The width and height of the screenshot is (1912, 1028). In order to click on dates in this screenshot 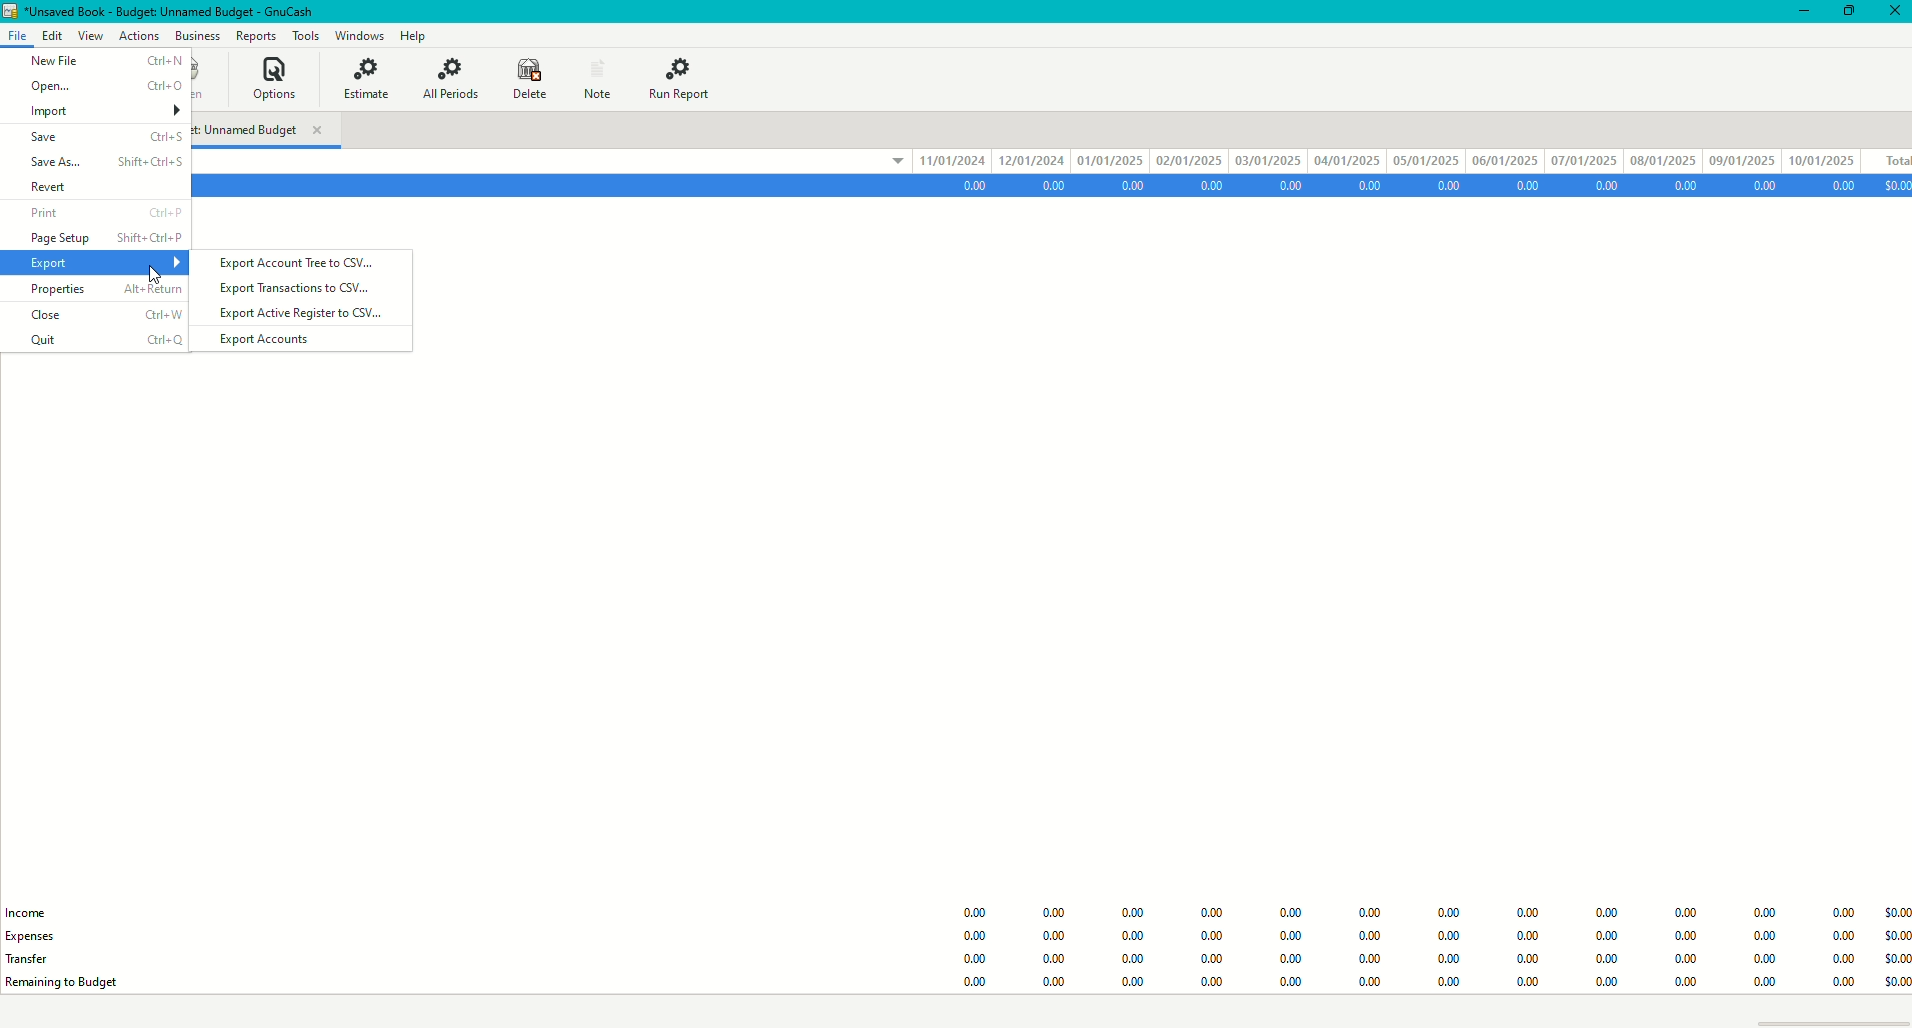, I will do `click(1392, 158)`.